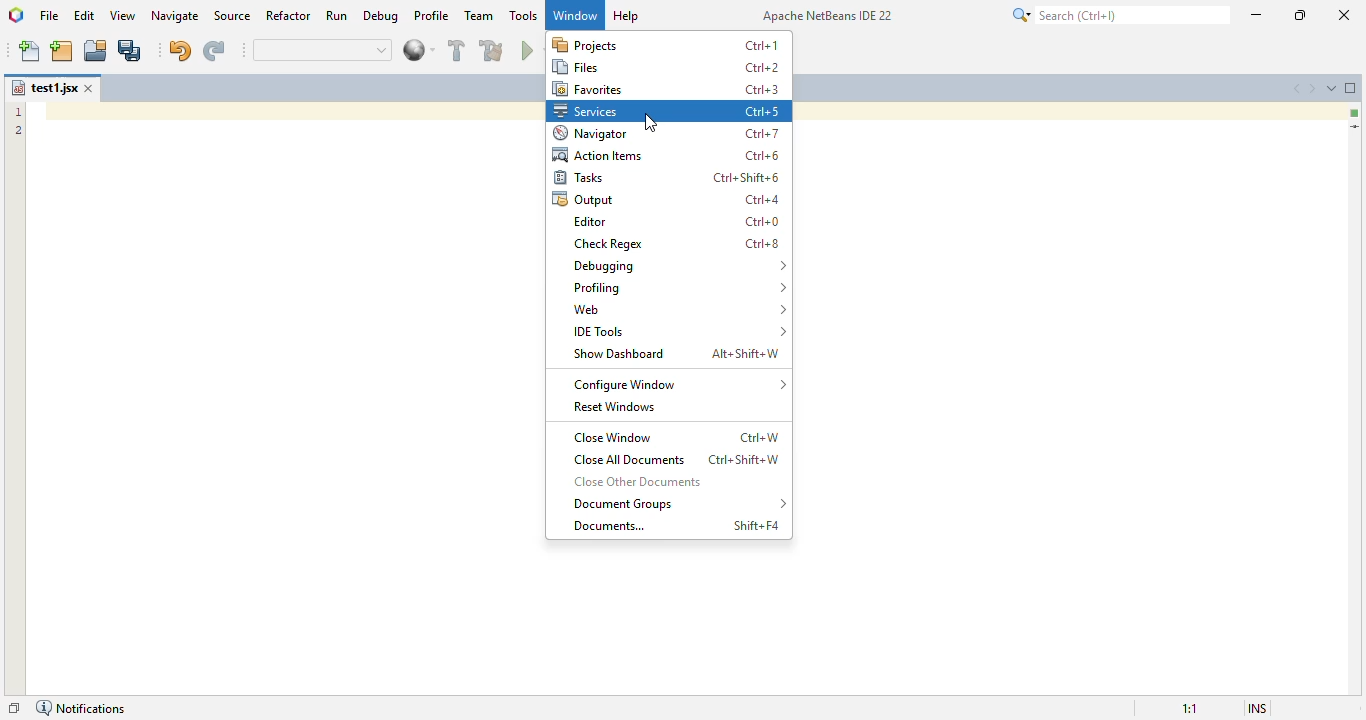 The width and height of the screenshot is (1366, 720). Describe the element at coordinates (1313, 88) in the screenshot. I see `scroll documents right` at that location.